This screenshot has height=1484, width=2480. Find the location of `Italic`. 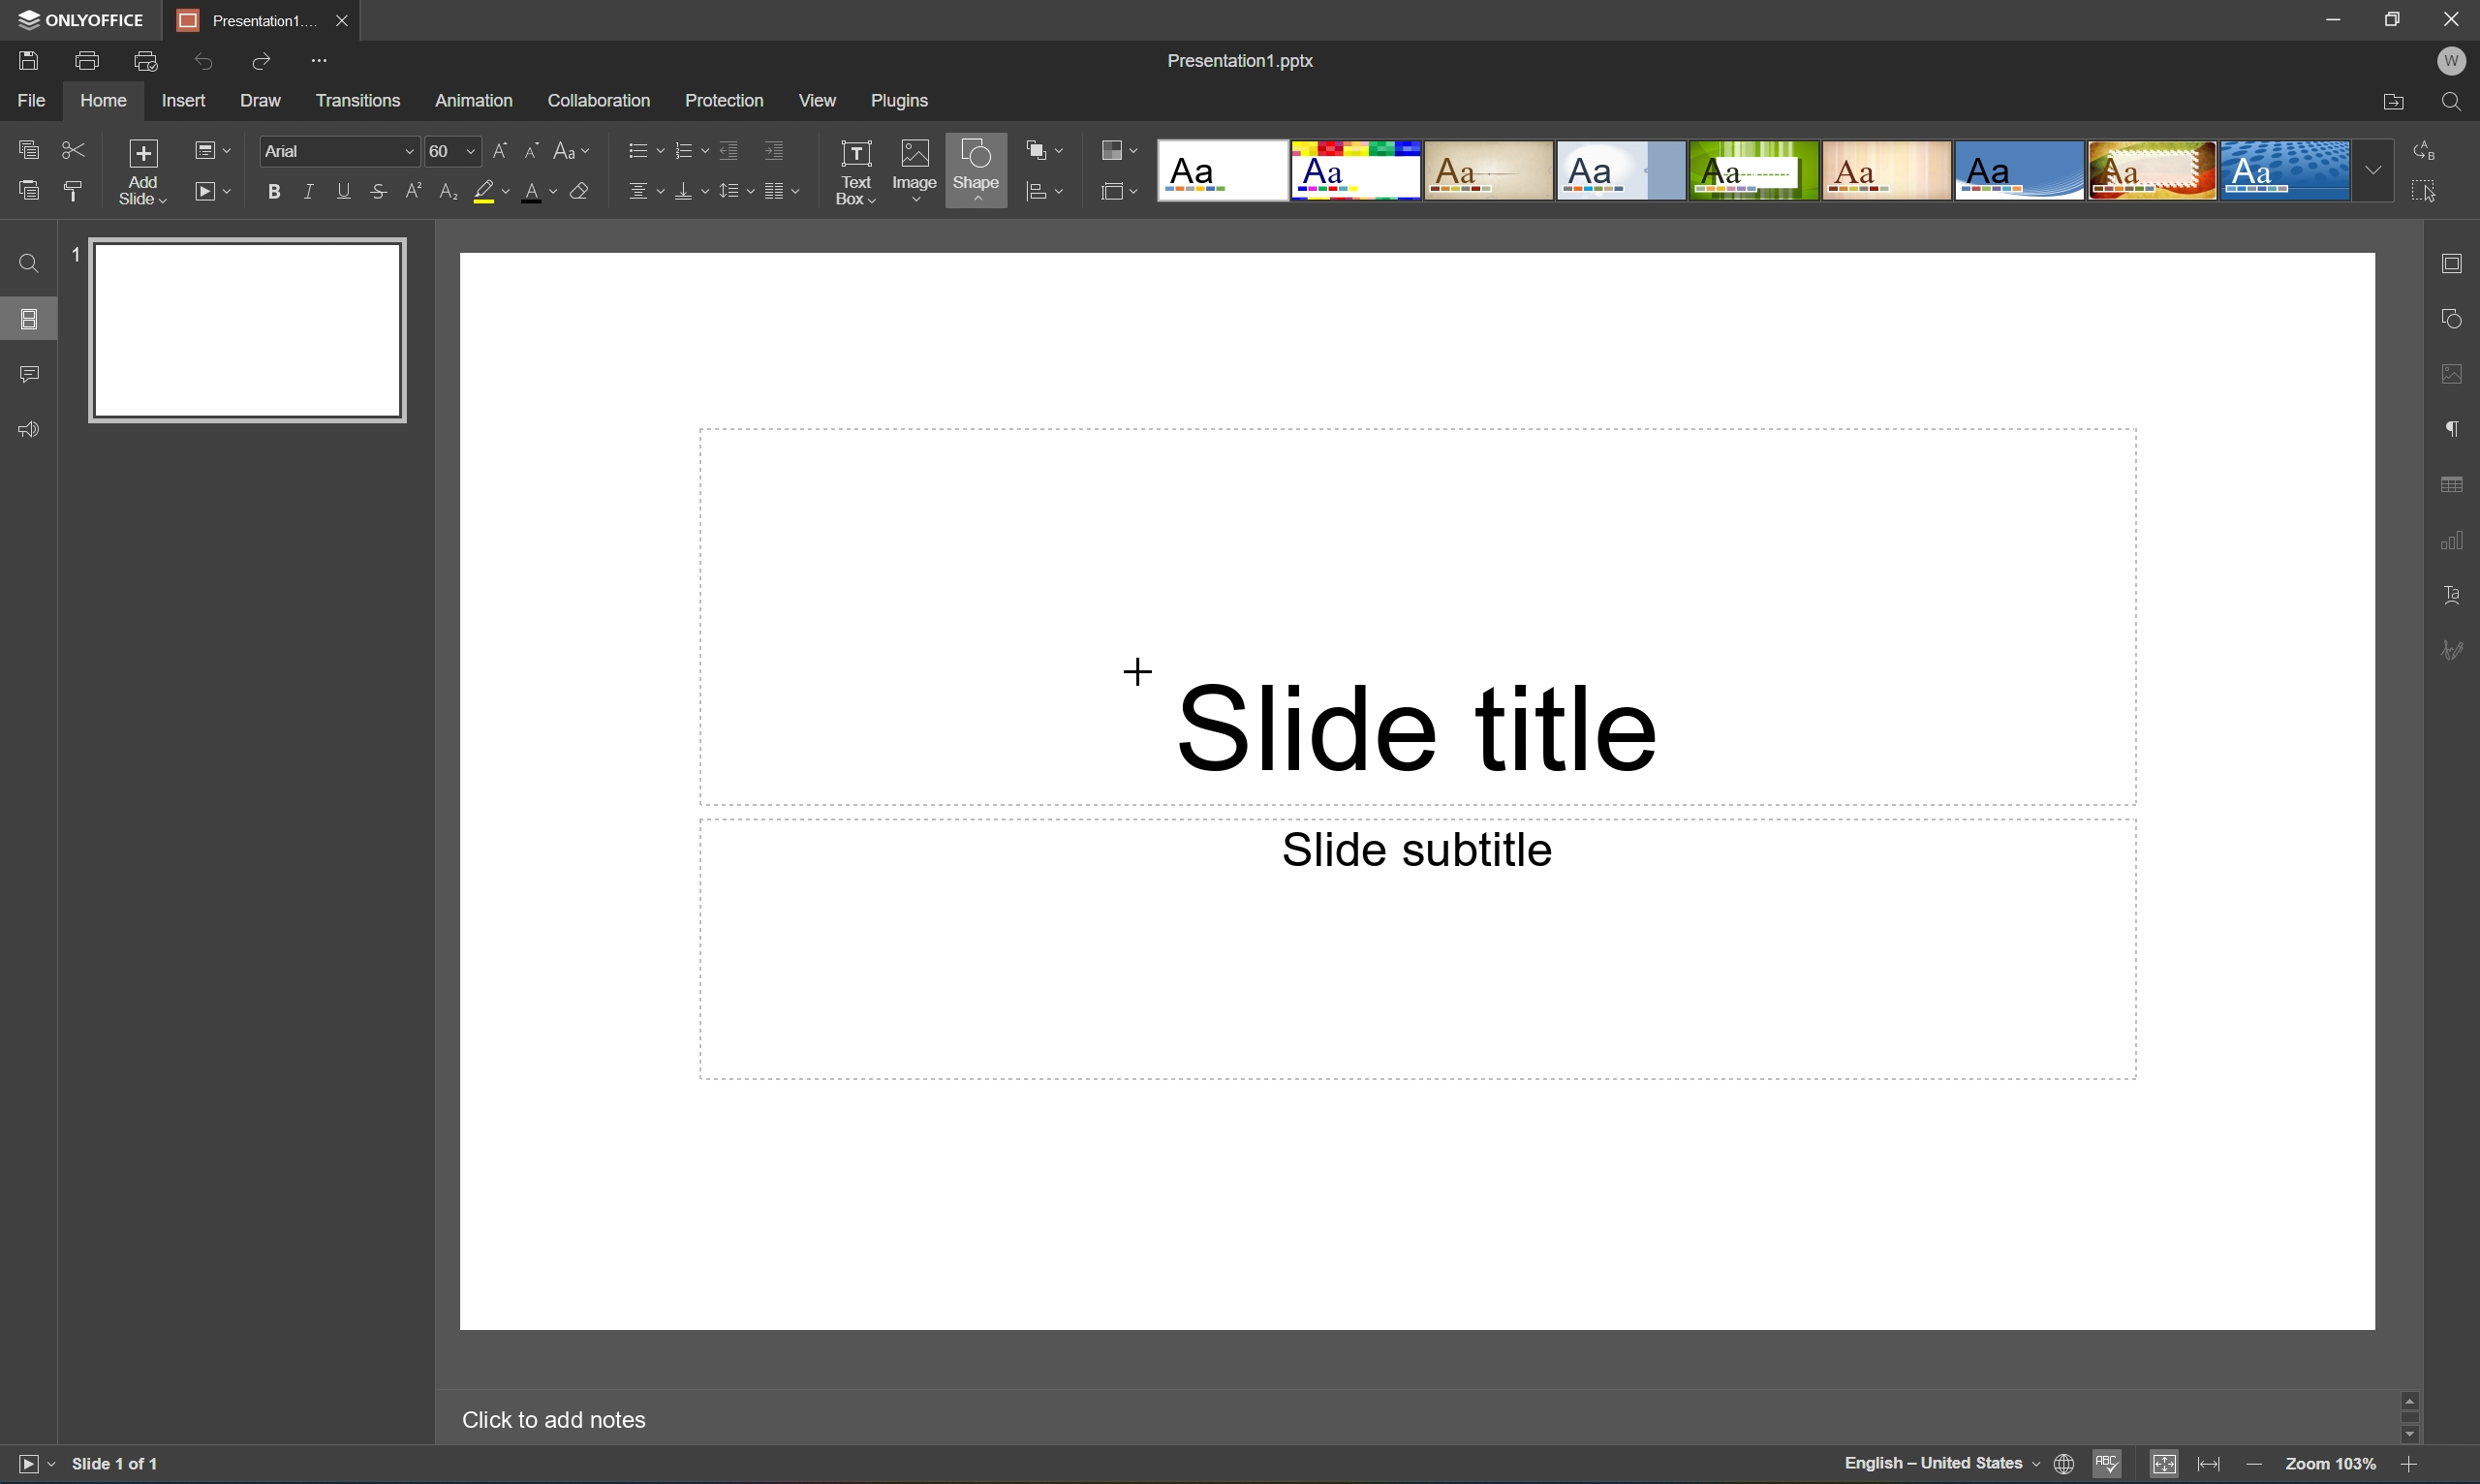

Italic is located at coordinates (306, 189).